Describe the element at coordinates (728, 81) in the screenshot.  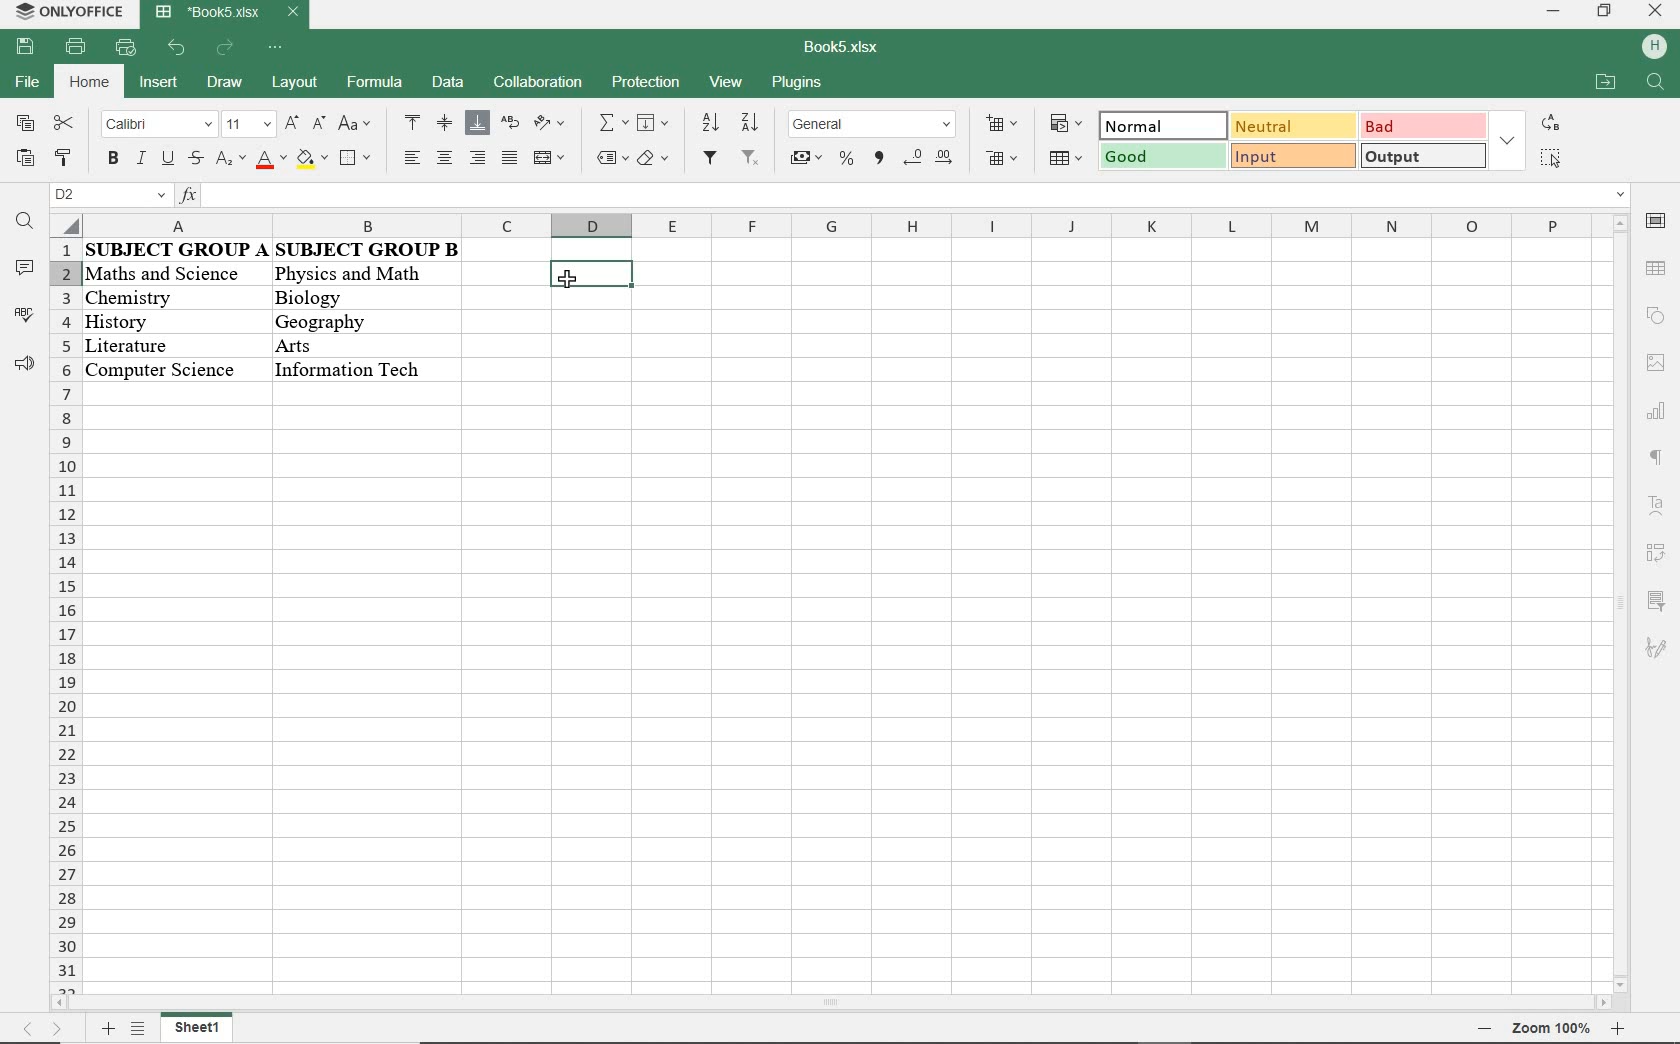
I see `view` at that location.